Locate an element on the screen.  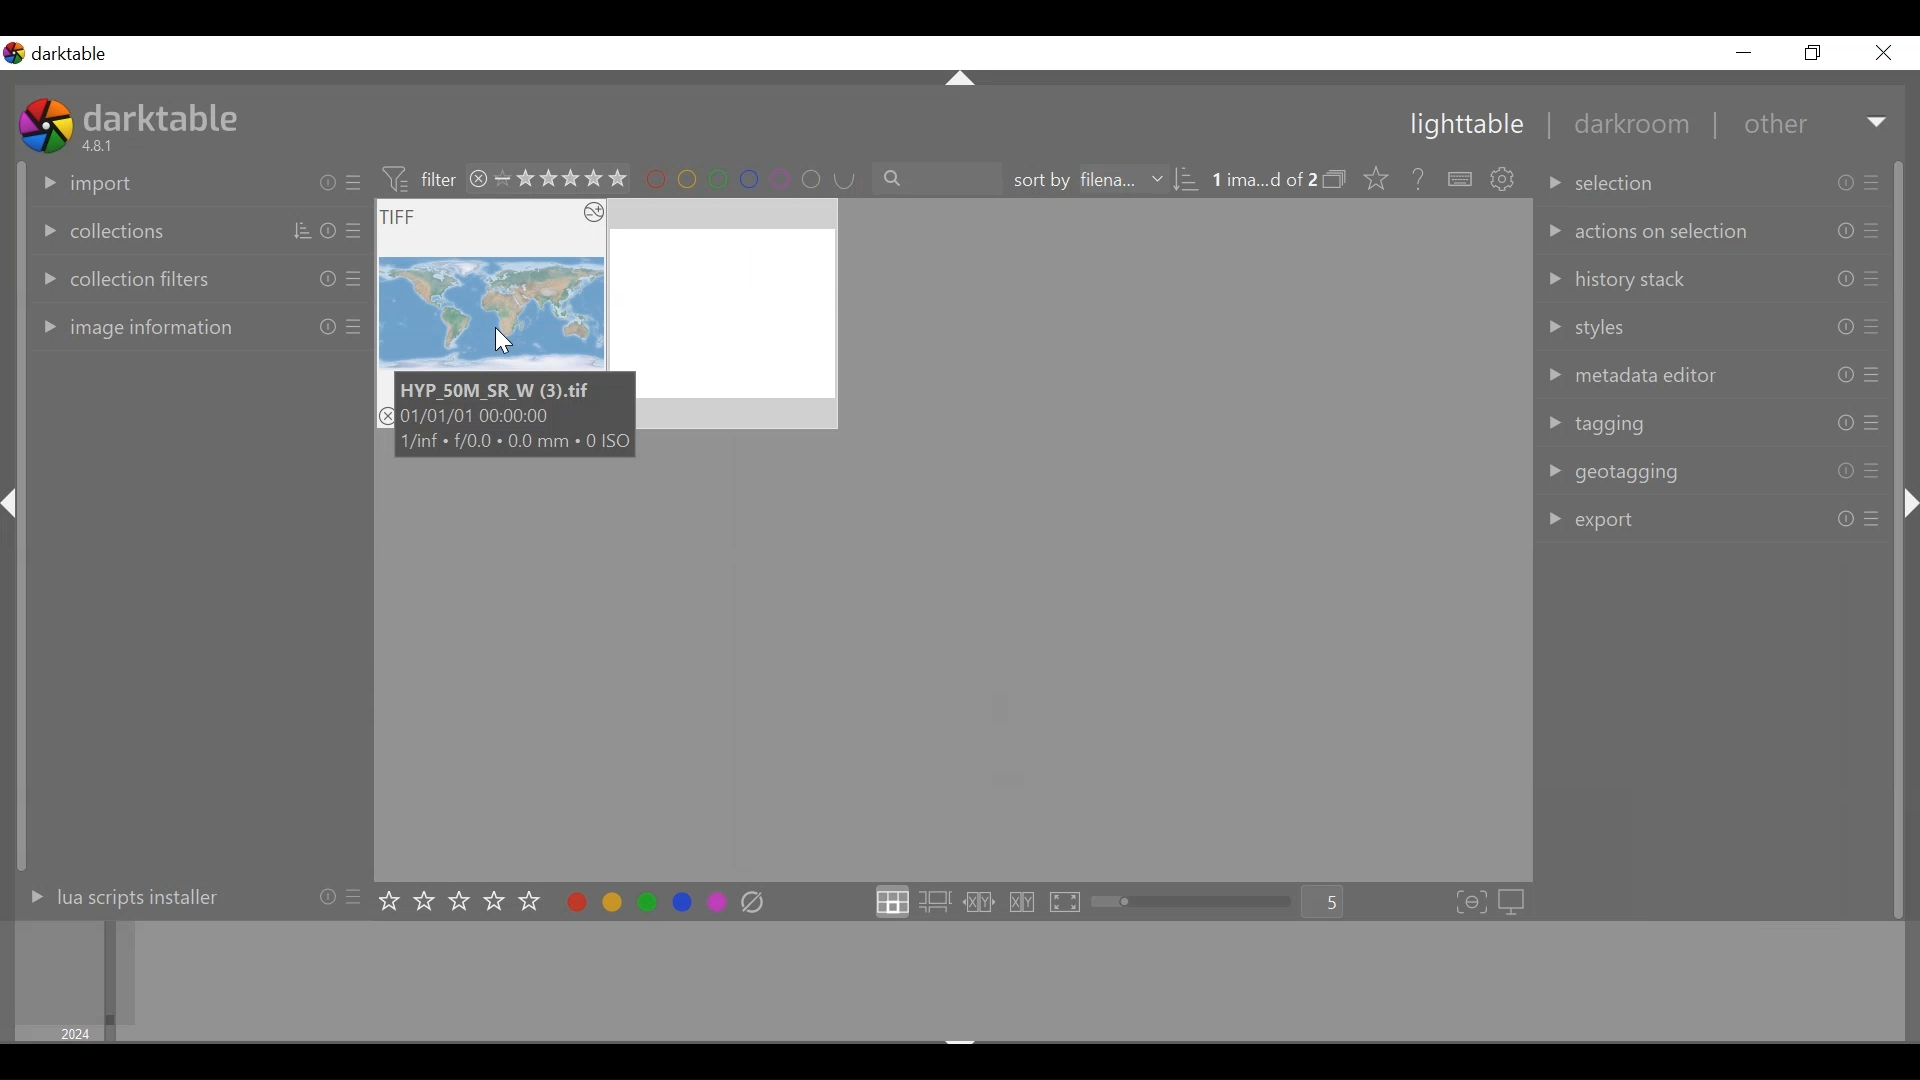
vertical scroll bar is located at coordinates (1898, 738).